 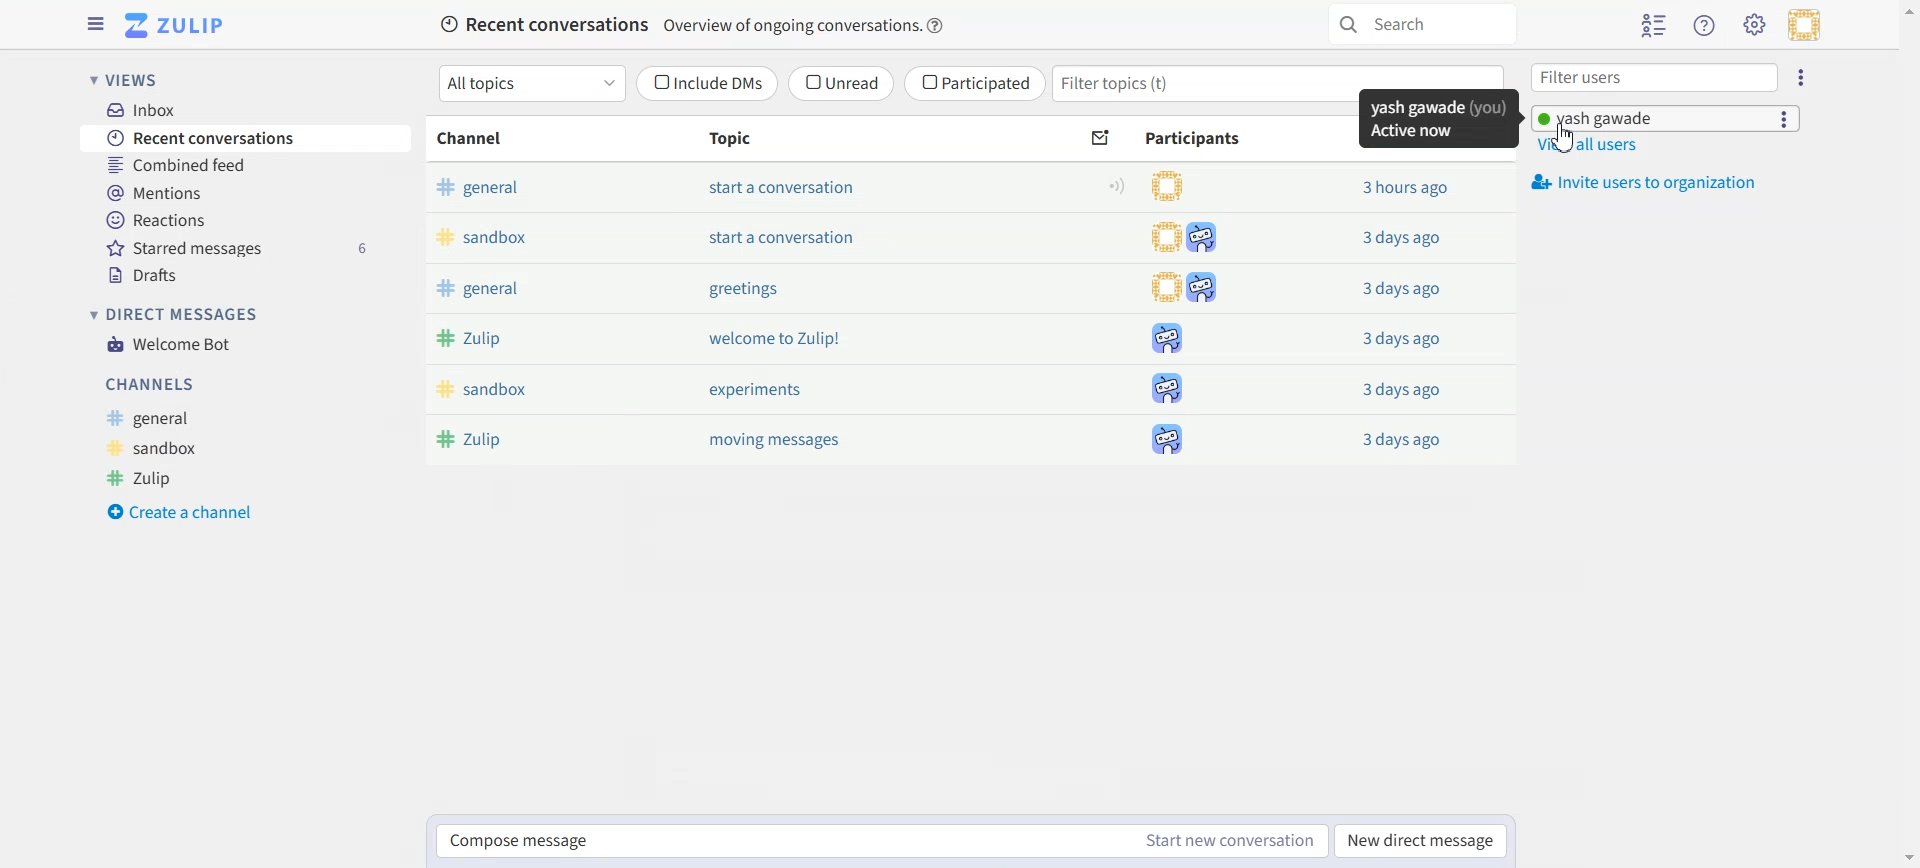 What do you see at coordinates (1595, 148) in the screenshot?
I see `View all users` at bounding box center [1595, 148].